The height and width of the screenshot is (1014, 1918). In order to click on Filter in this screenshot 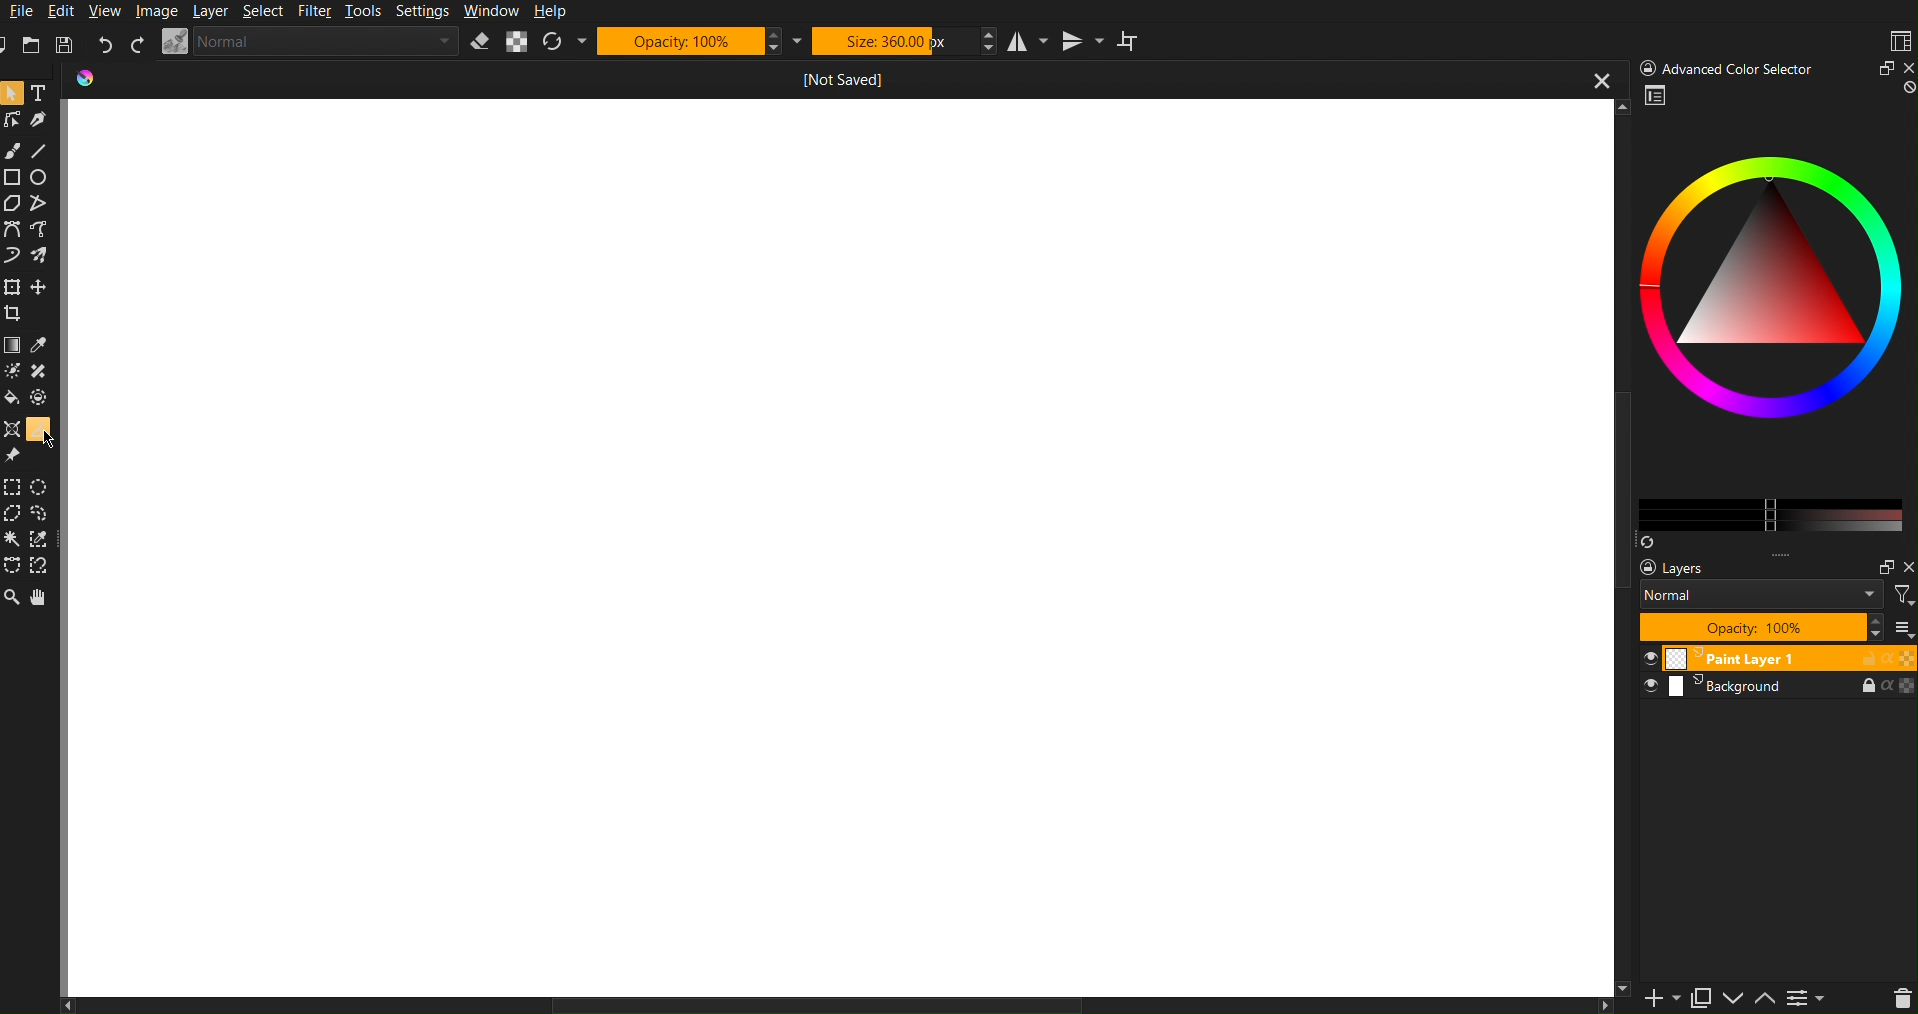, I will do `click(319, 12)`.